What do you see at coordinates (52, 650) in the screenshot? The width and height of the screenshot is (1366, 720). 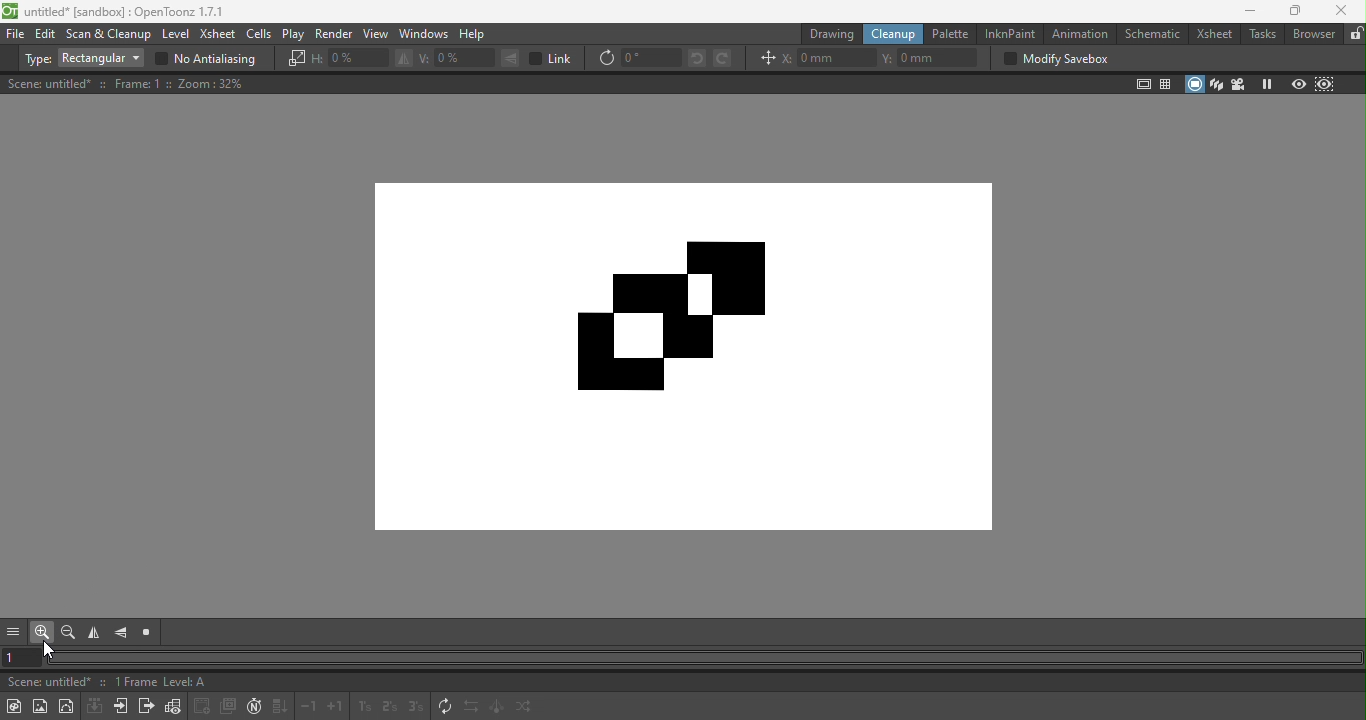 I see `Cursor` at bounding box center [52, 650].